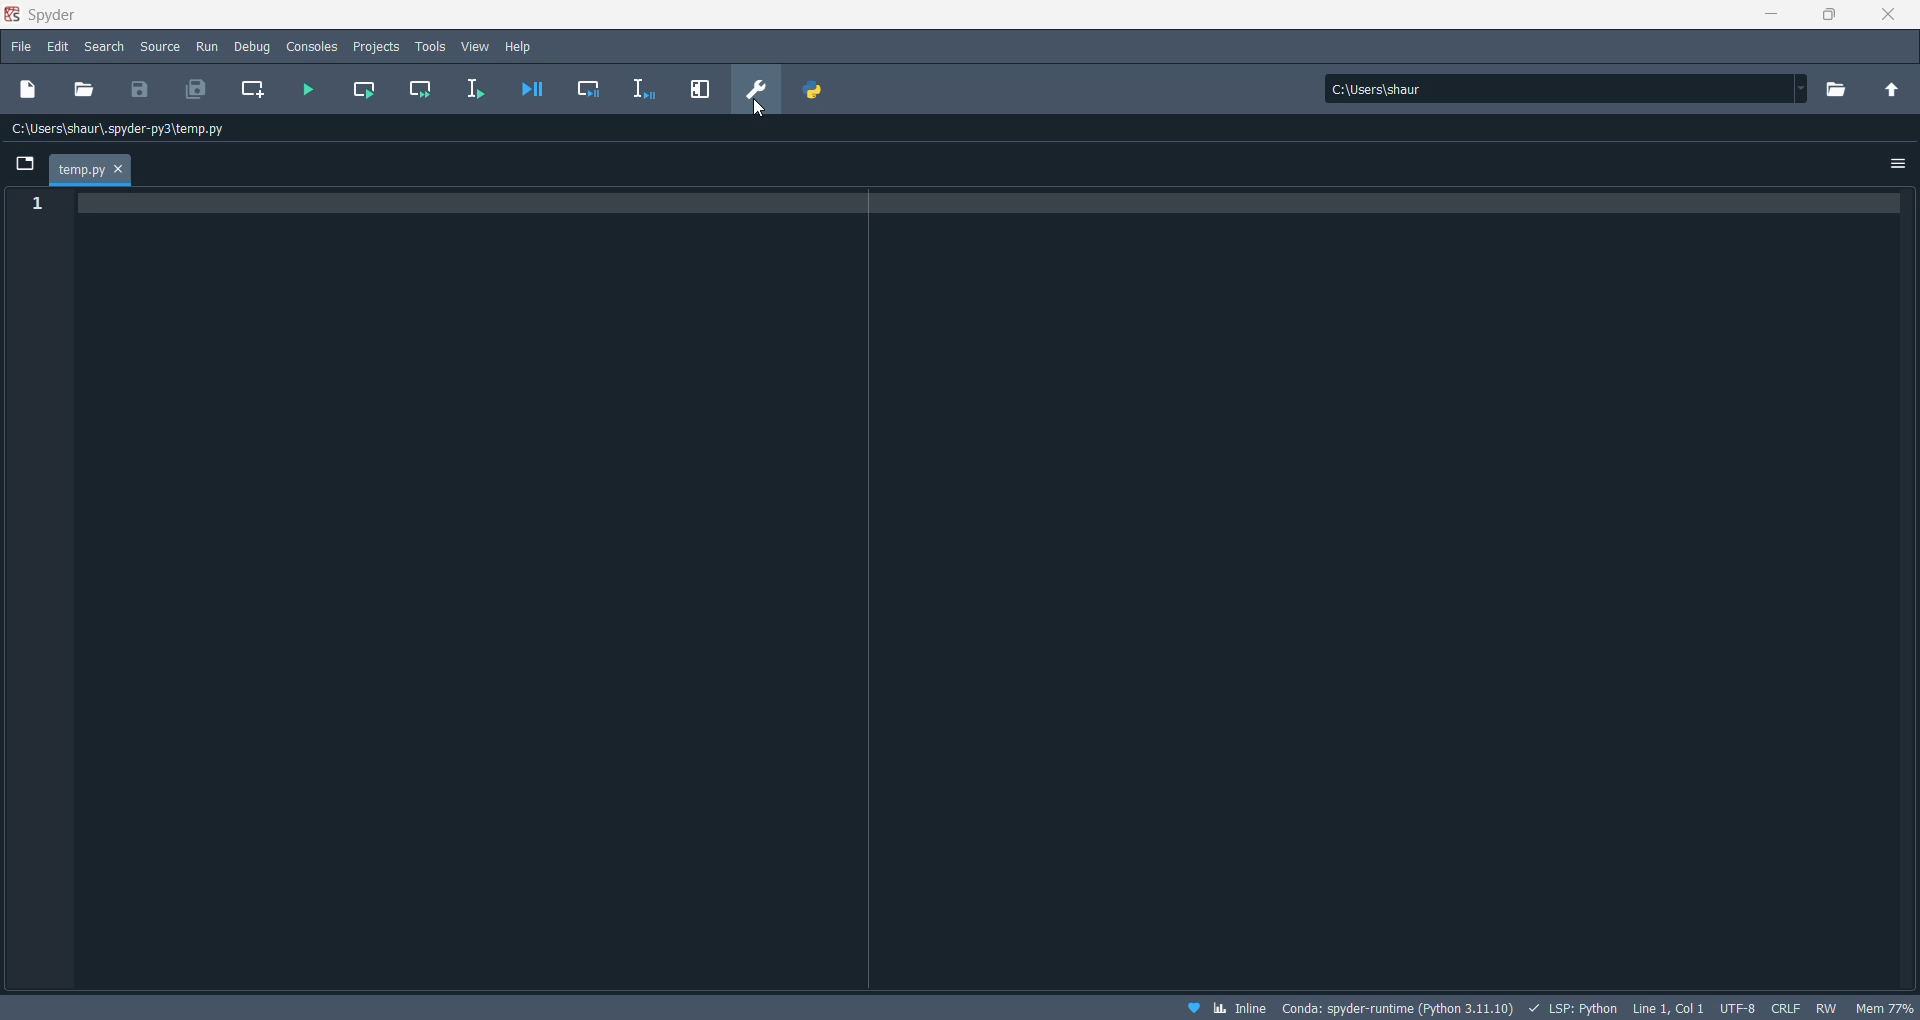 The image size is (1920, 1020). Describe the element at coordinates (645, 91) in the screenshot. I see `debug selection or current line` at that location.